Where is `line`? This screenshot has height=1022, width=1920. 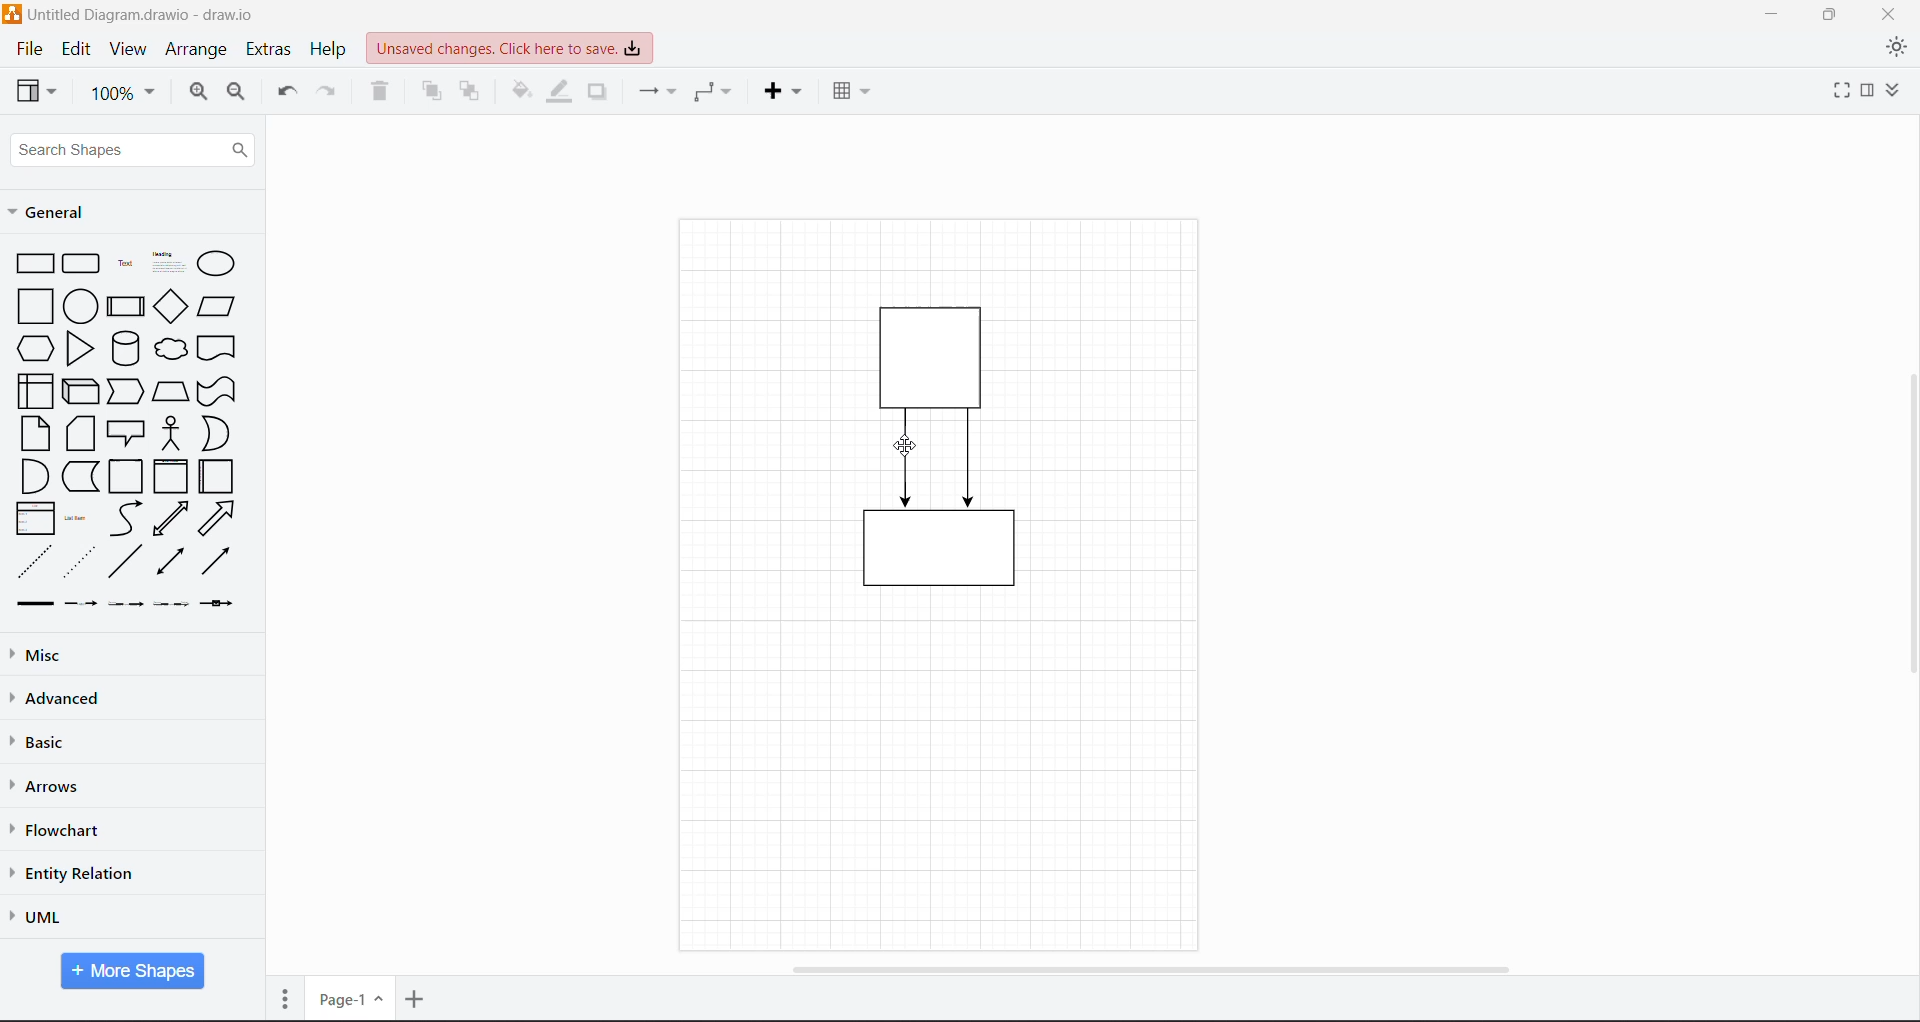
line is located at coordinates (126, 561).